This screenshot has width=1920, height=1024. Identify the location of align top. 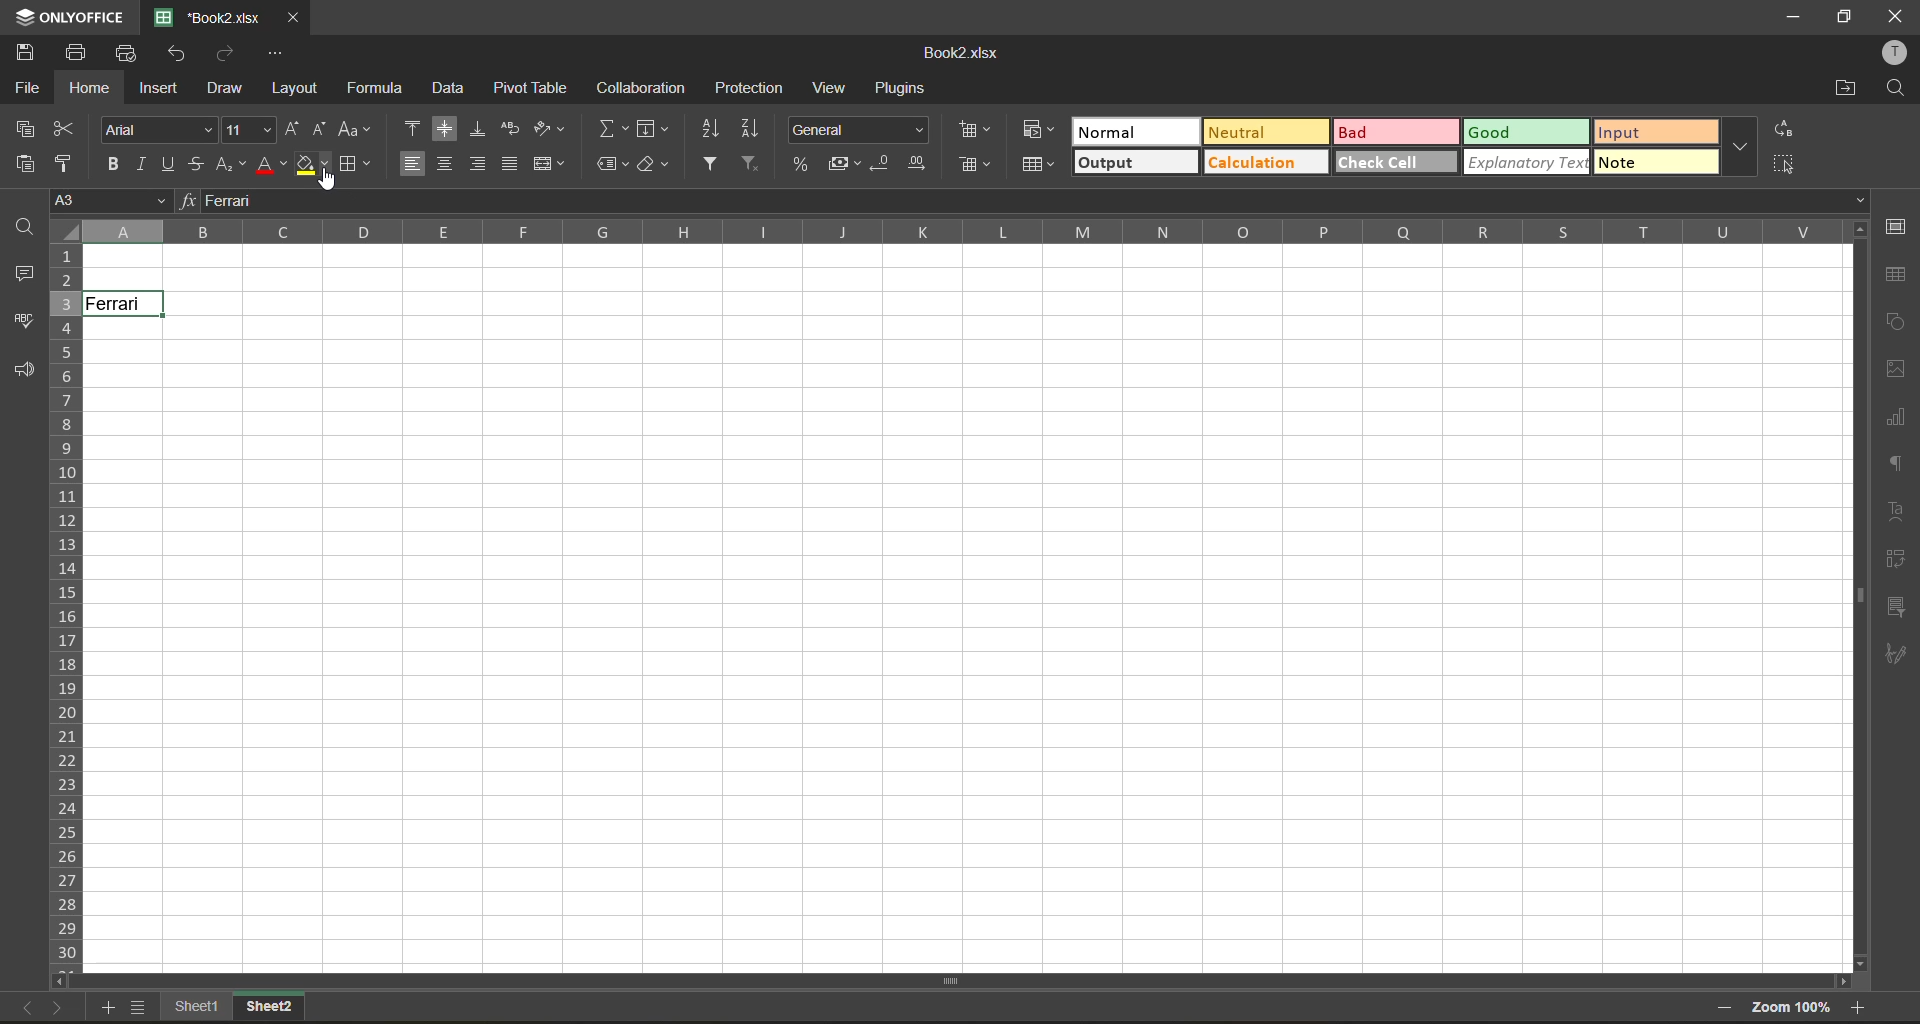
(411, 127).